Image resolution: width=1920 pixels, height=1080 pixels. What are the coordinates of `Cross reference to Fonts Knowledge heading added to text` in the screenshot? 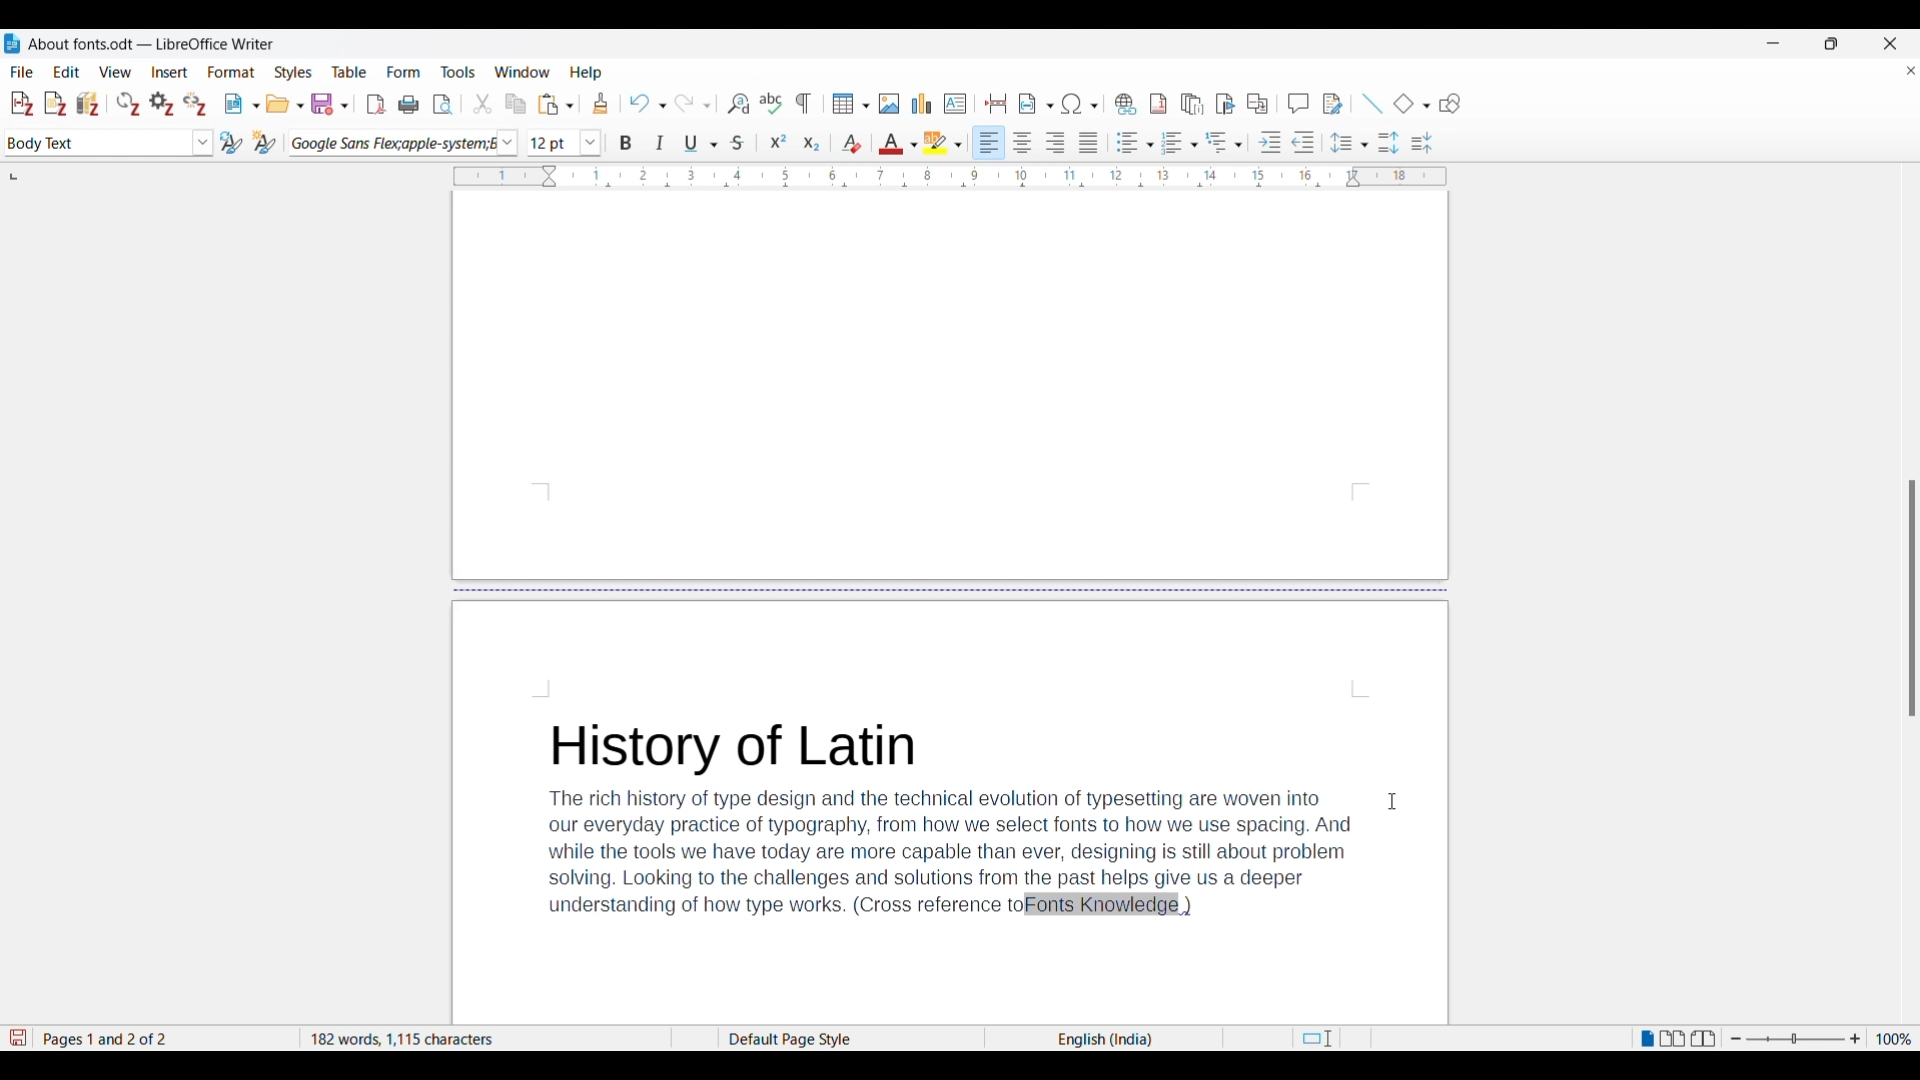 It's located at (951, 820).